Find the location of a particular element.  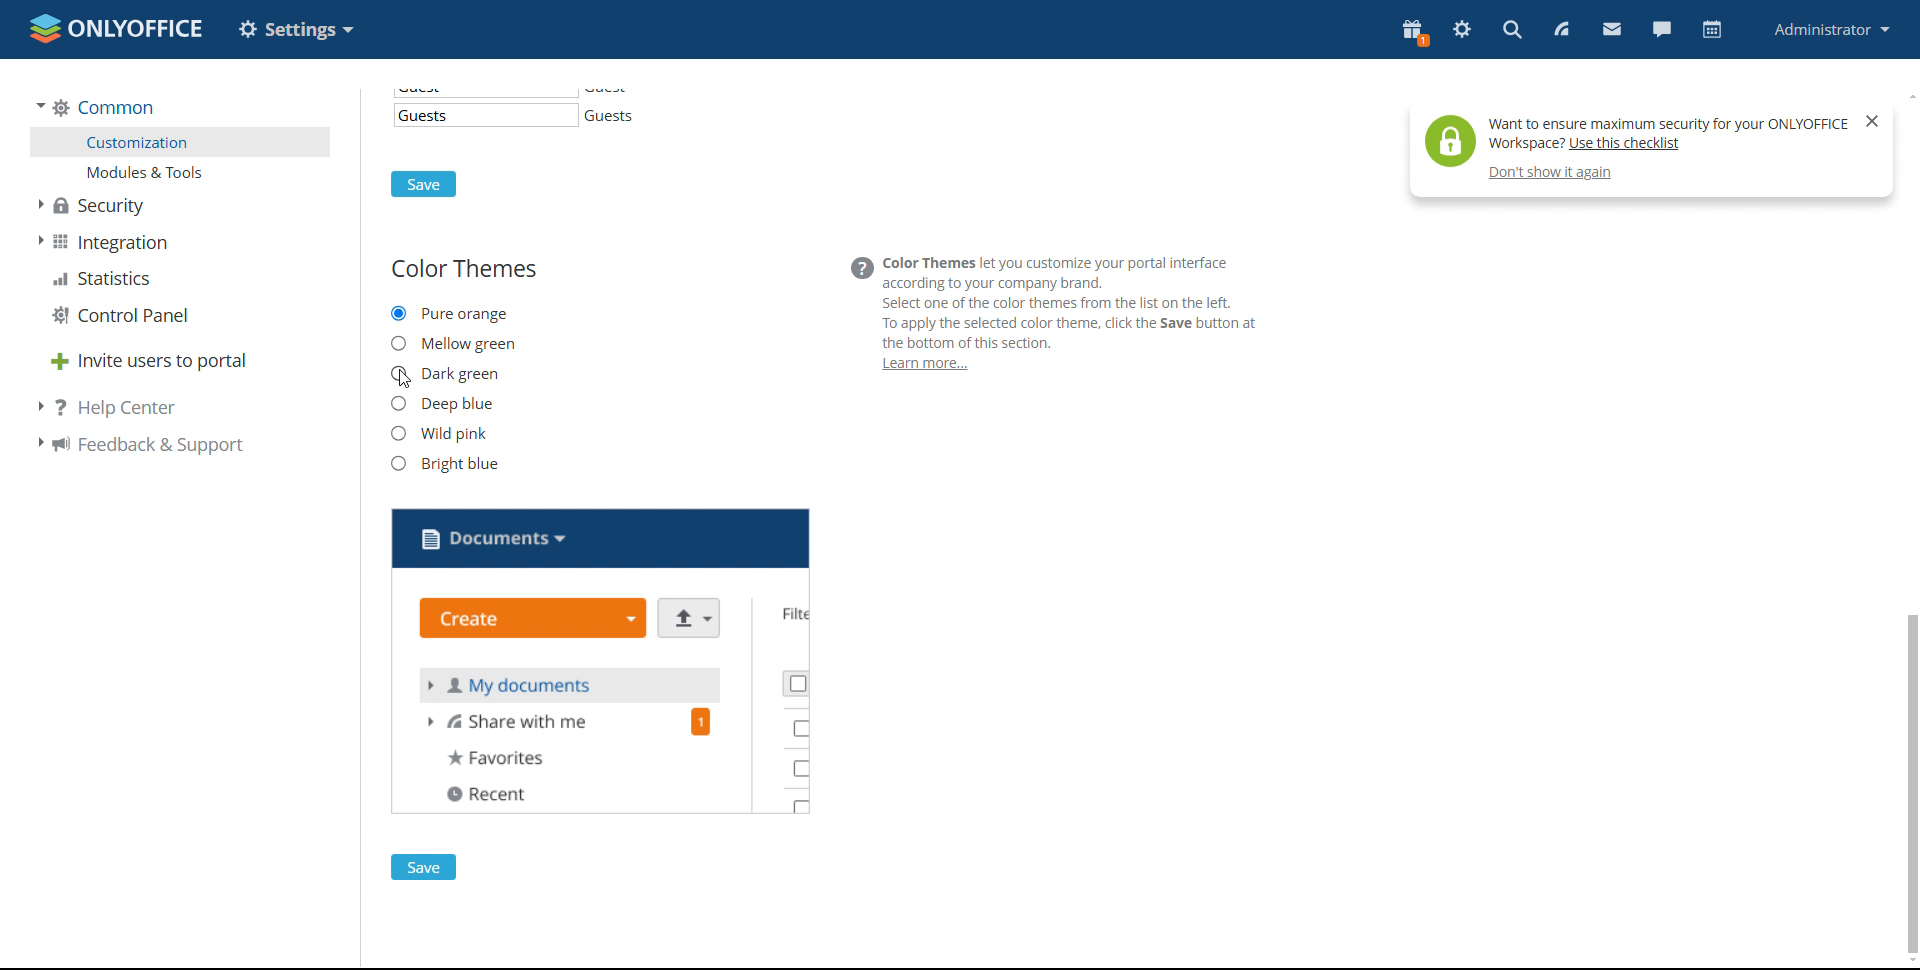

color themes is located at coordinates (464, 269).